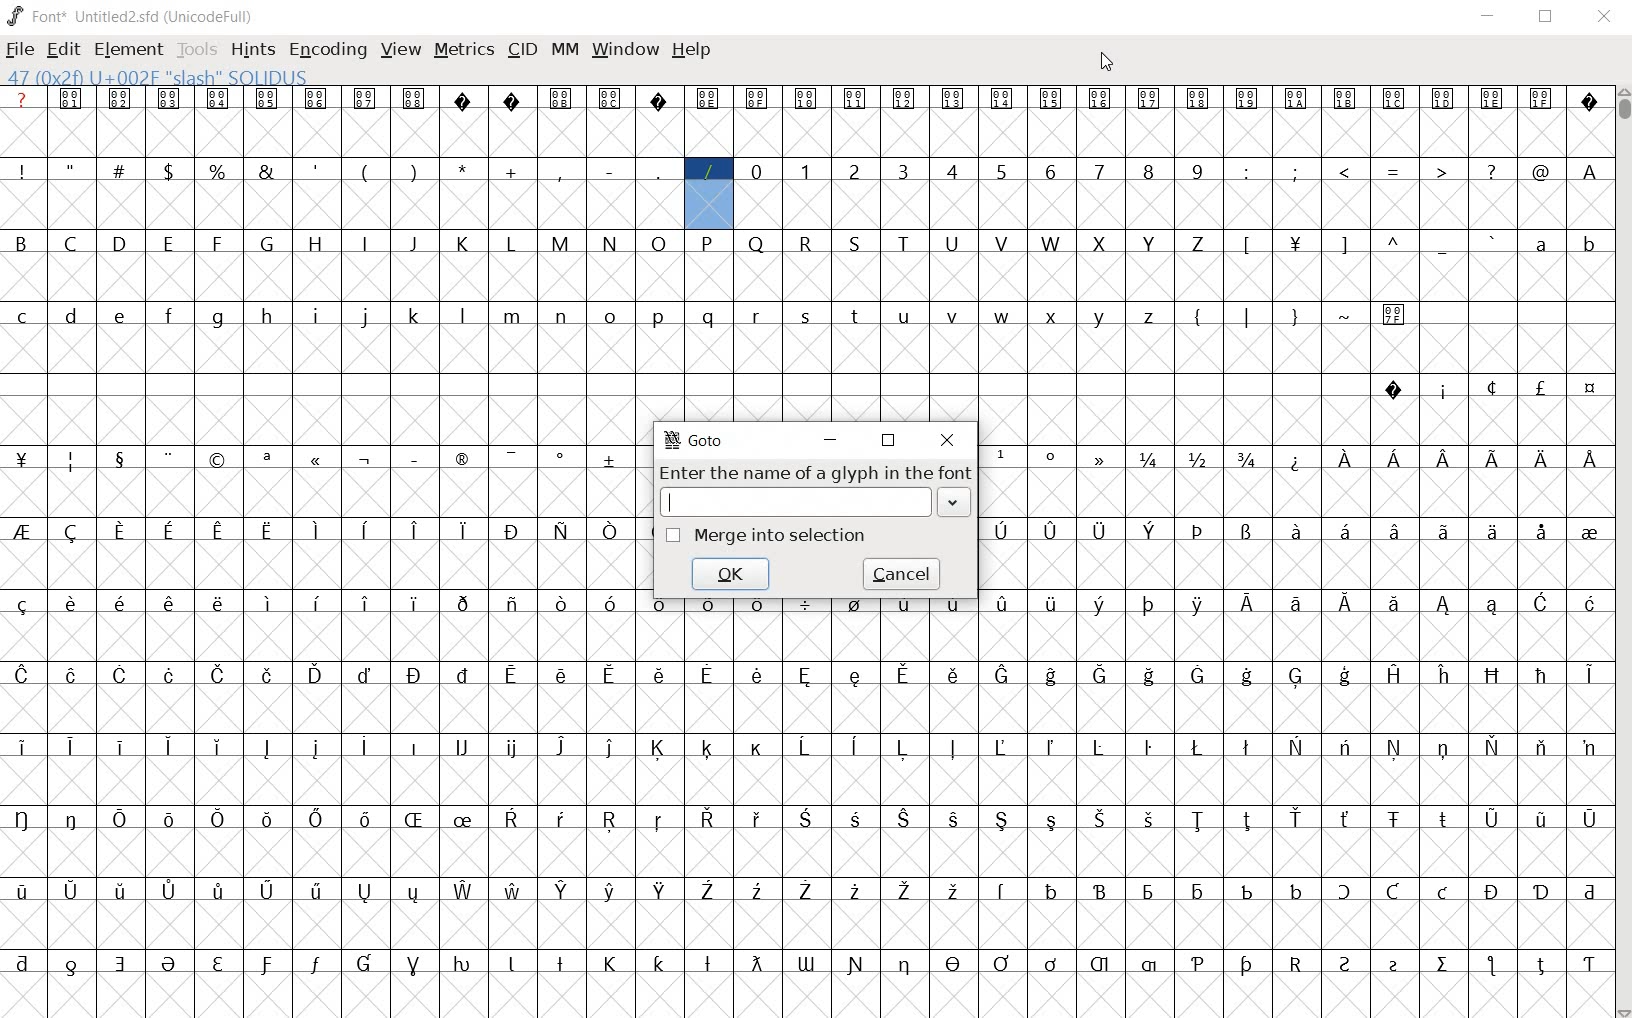  Describe the element at coordinates (71, 819) in the screenshot. I see `glyph` at that location.